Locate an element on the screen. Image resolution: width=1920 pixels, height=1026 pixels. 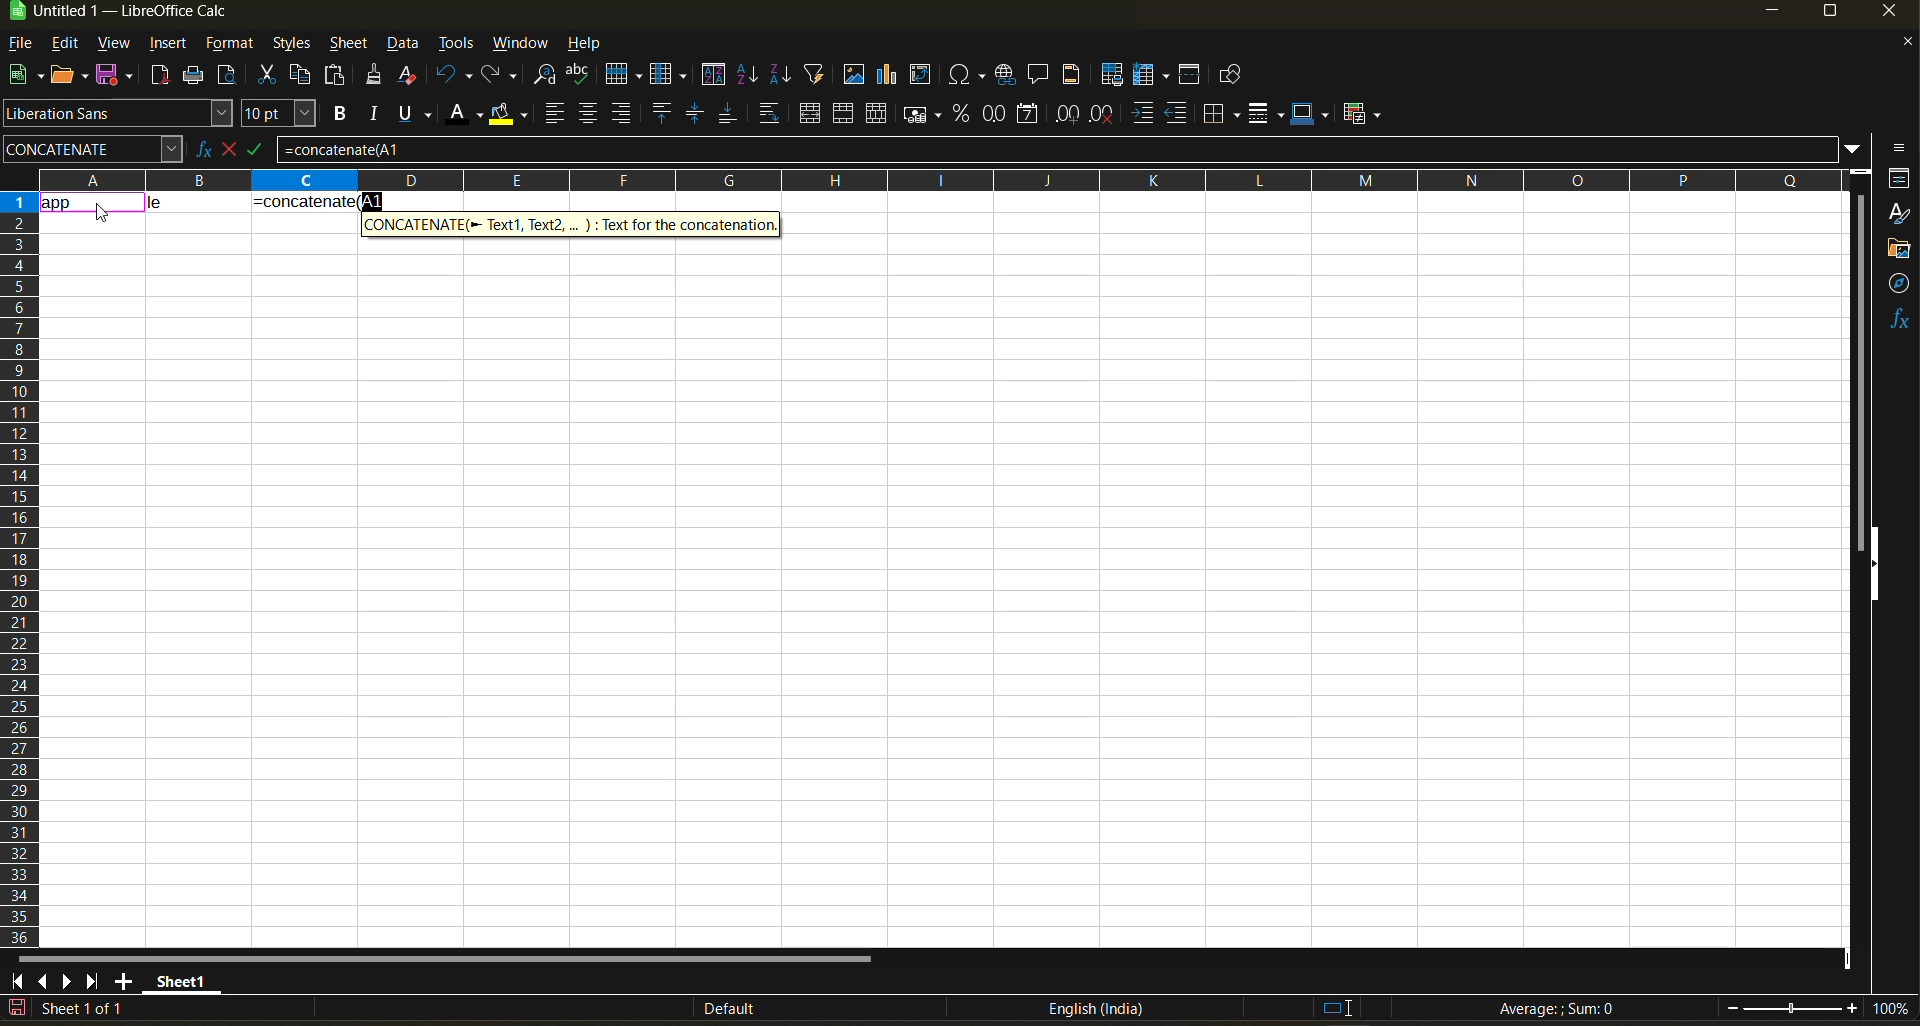
minimize is located at coordinates (1770, 12).